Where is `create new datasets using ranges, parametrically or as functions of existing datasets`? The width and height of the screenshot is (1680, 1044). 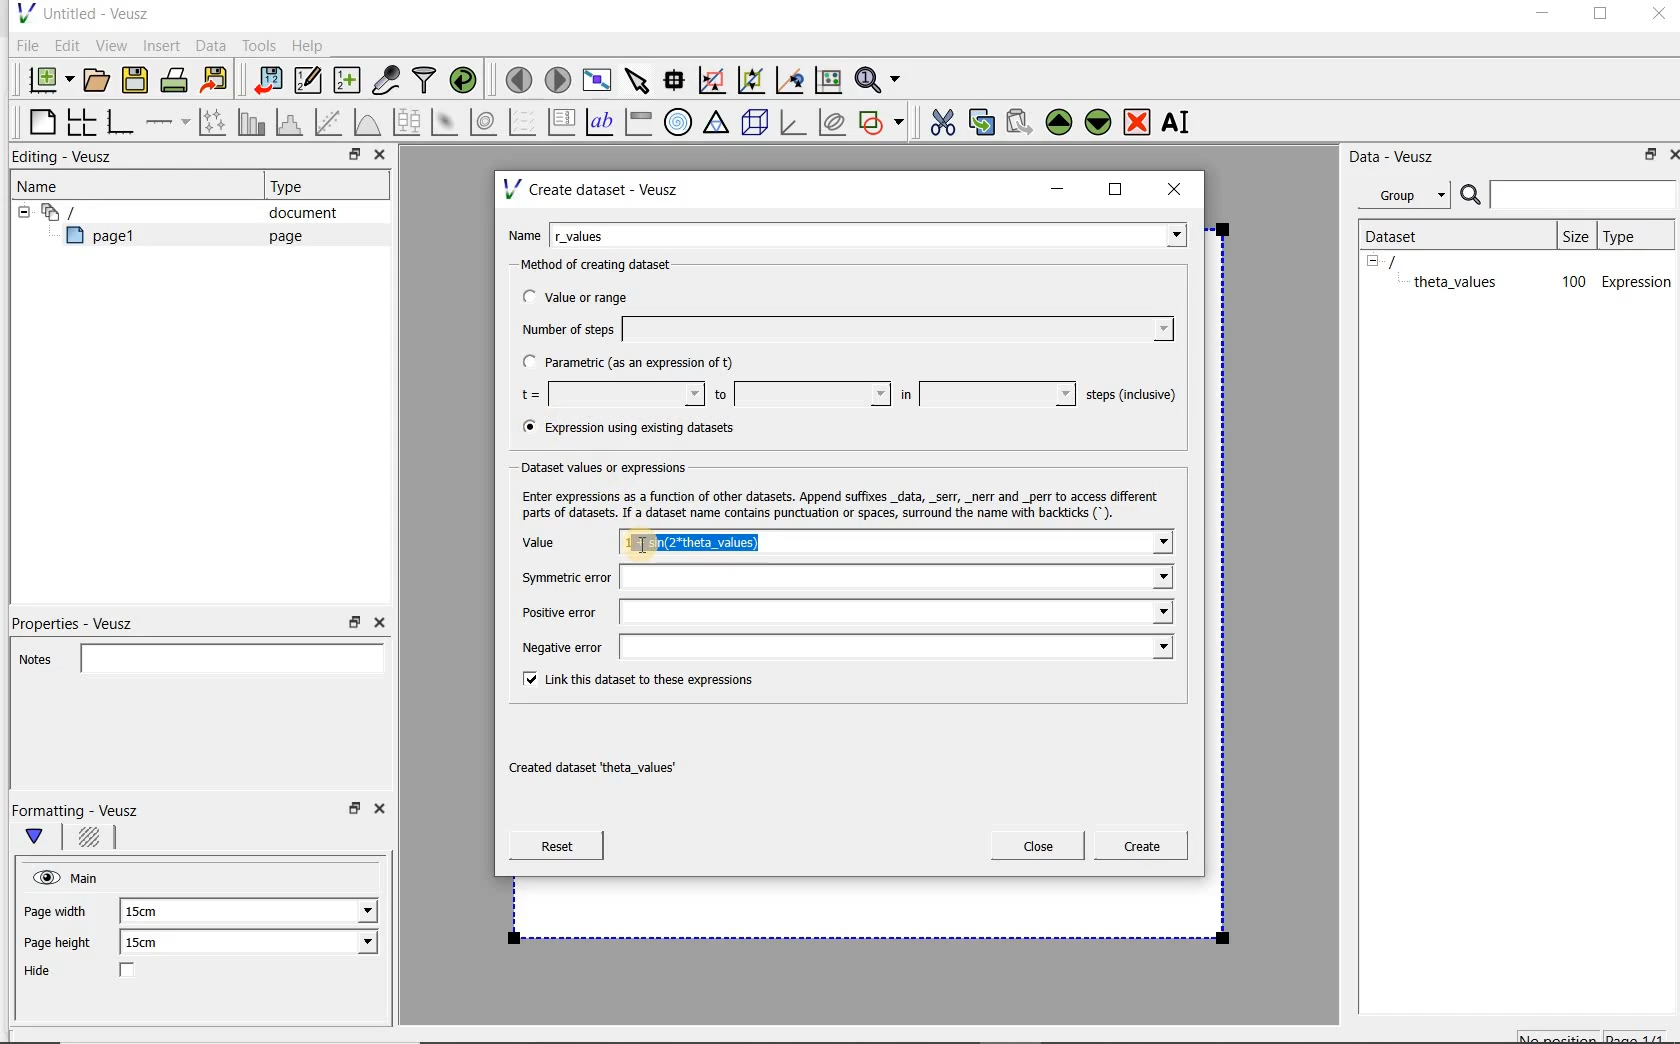
create new datasets using ranges, parametrically or as functions of existing datasets is located at coordinates (348, 81).